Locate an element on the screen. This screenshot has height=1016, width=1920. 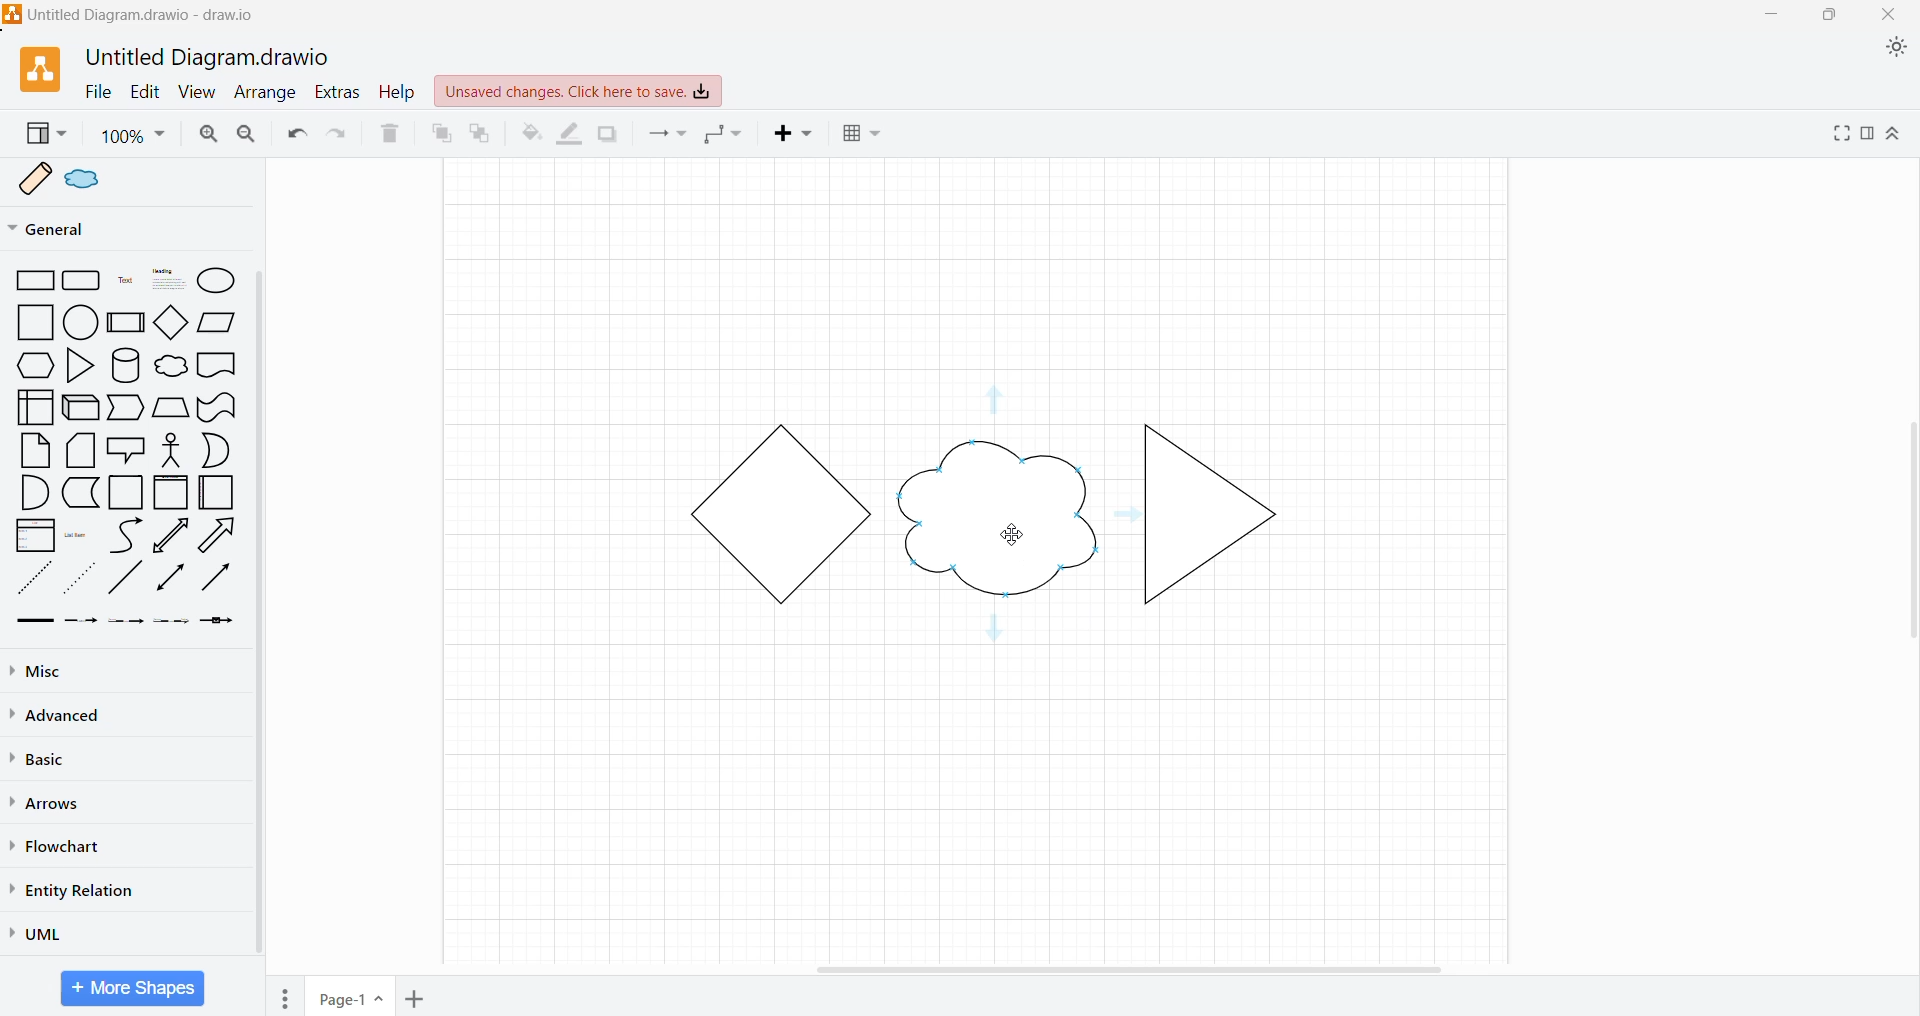
Misc is located at coordinates (52, 670).